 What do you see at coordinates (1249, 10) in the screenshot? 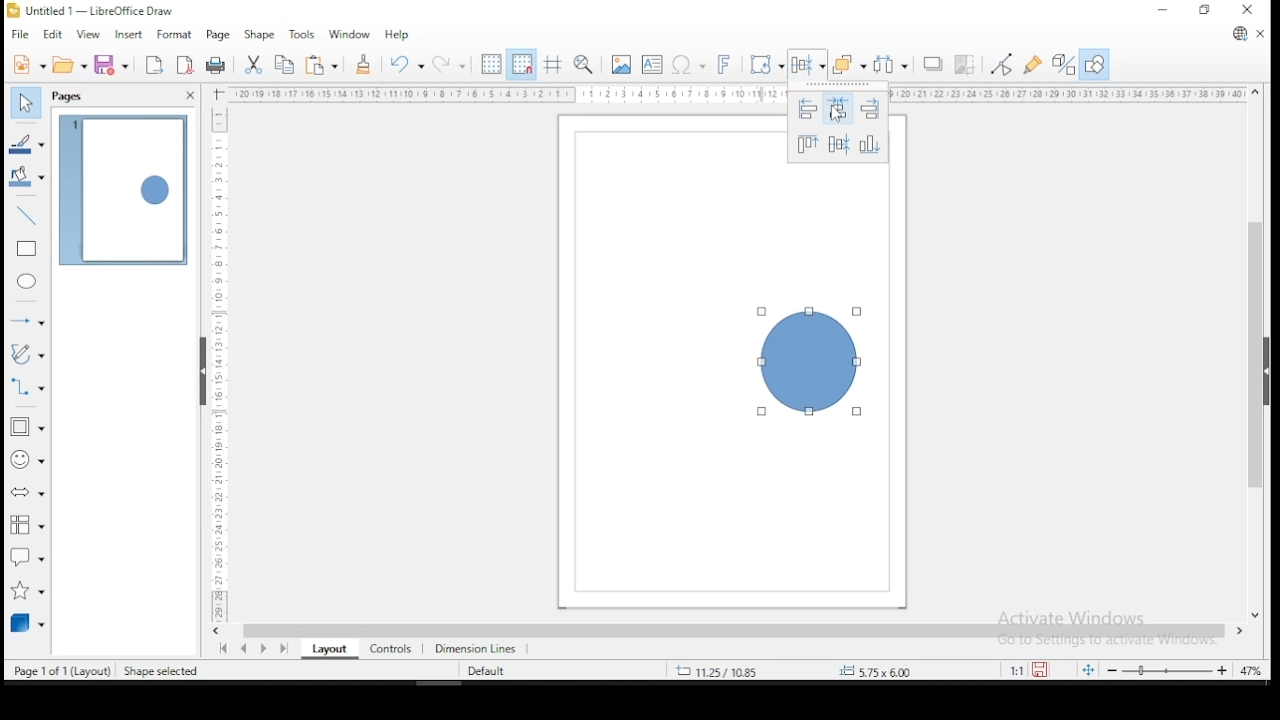
I see `close window` at bounding box center [1249, 10].